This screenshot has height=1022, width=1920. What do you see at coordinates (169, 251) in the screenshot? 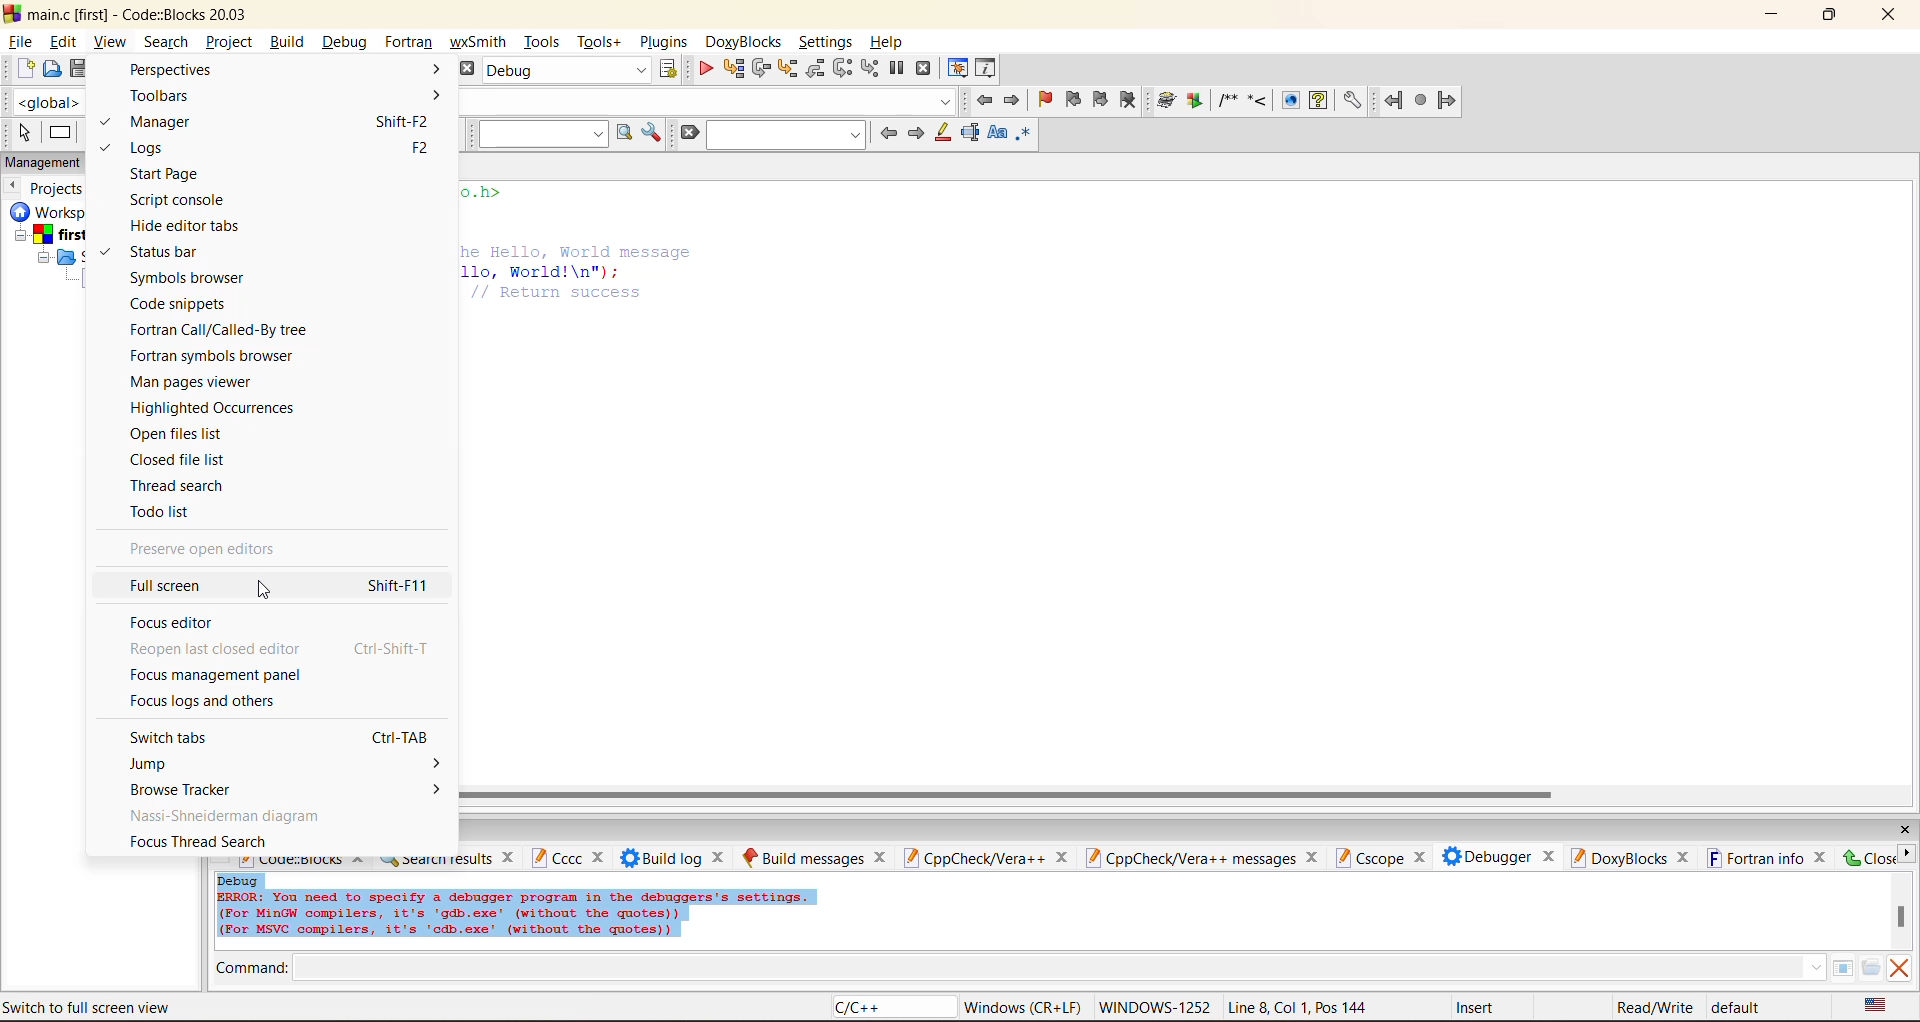
I see `status tab` at bounding box center [169, 251].